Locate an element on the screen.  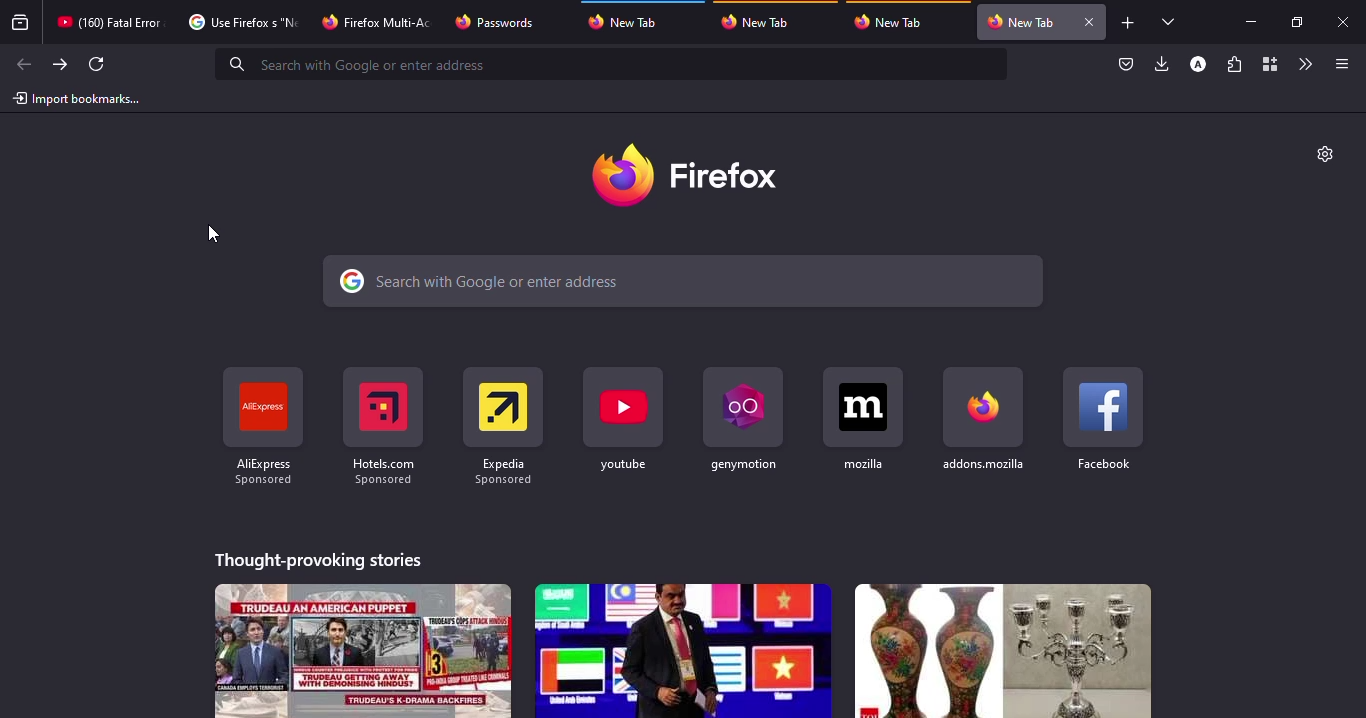
tab is located at coordinates (1024, 22).